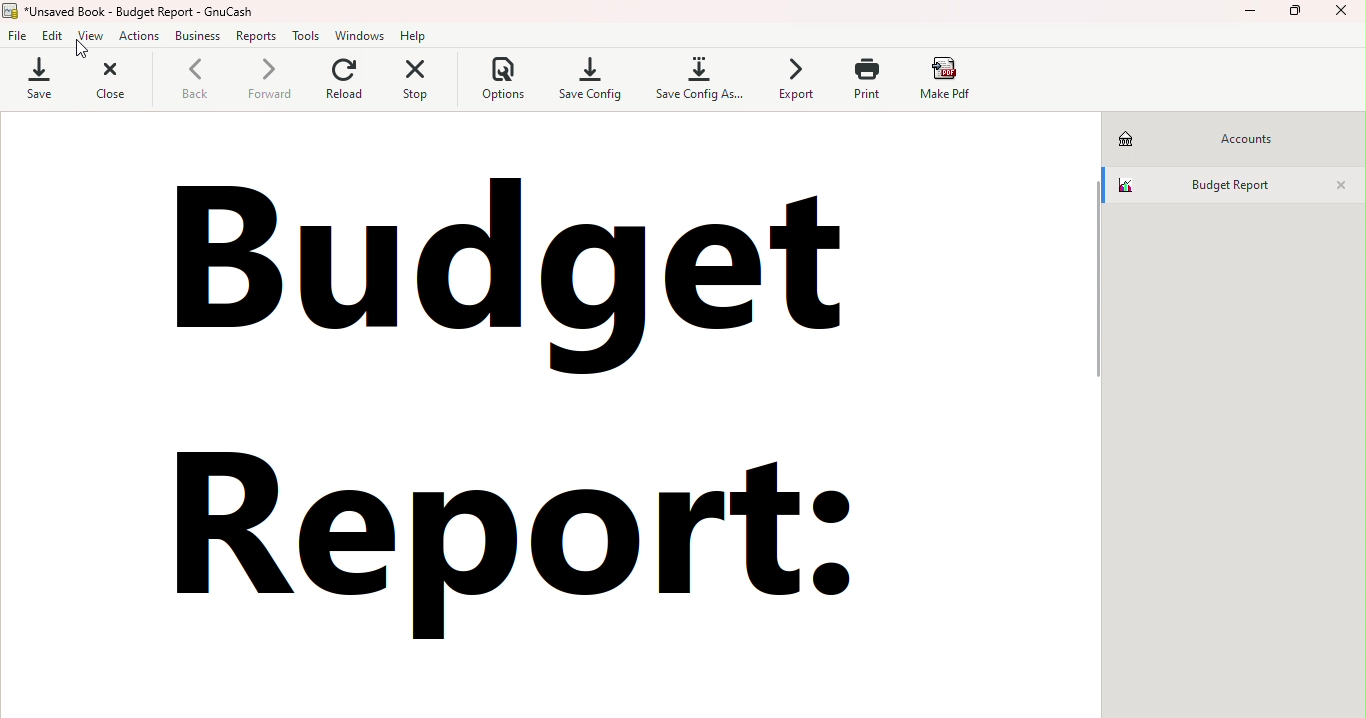 The width and height of the screenshot is (1366, 718). I want to click on Help, so click(417, 34).